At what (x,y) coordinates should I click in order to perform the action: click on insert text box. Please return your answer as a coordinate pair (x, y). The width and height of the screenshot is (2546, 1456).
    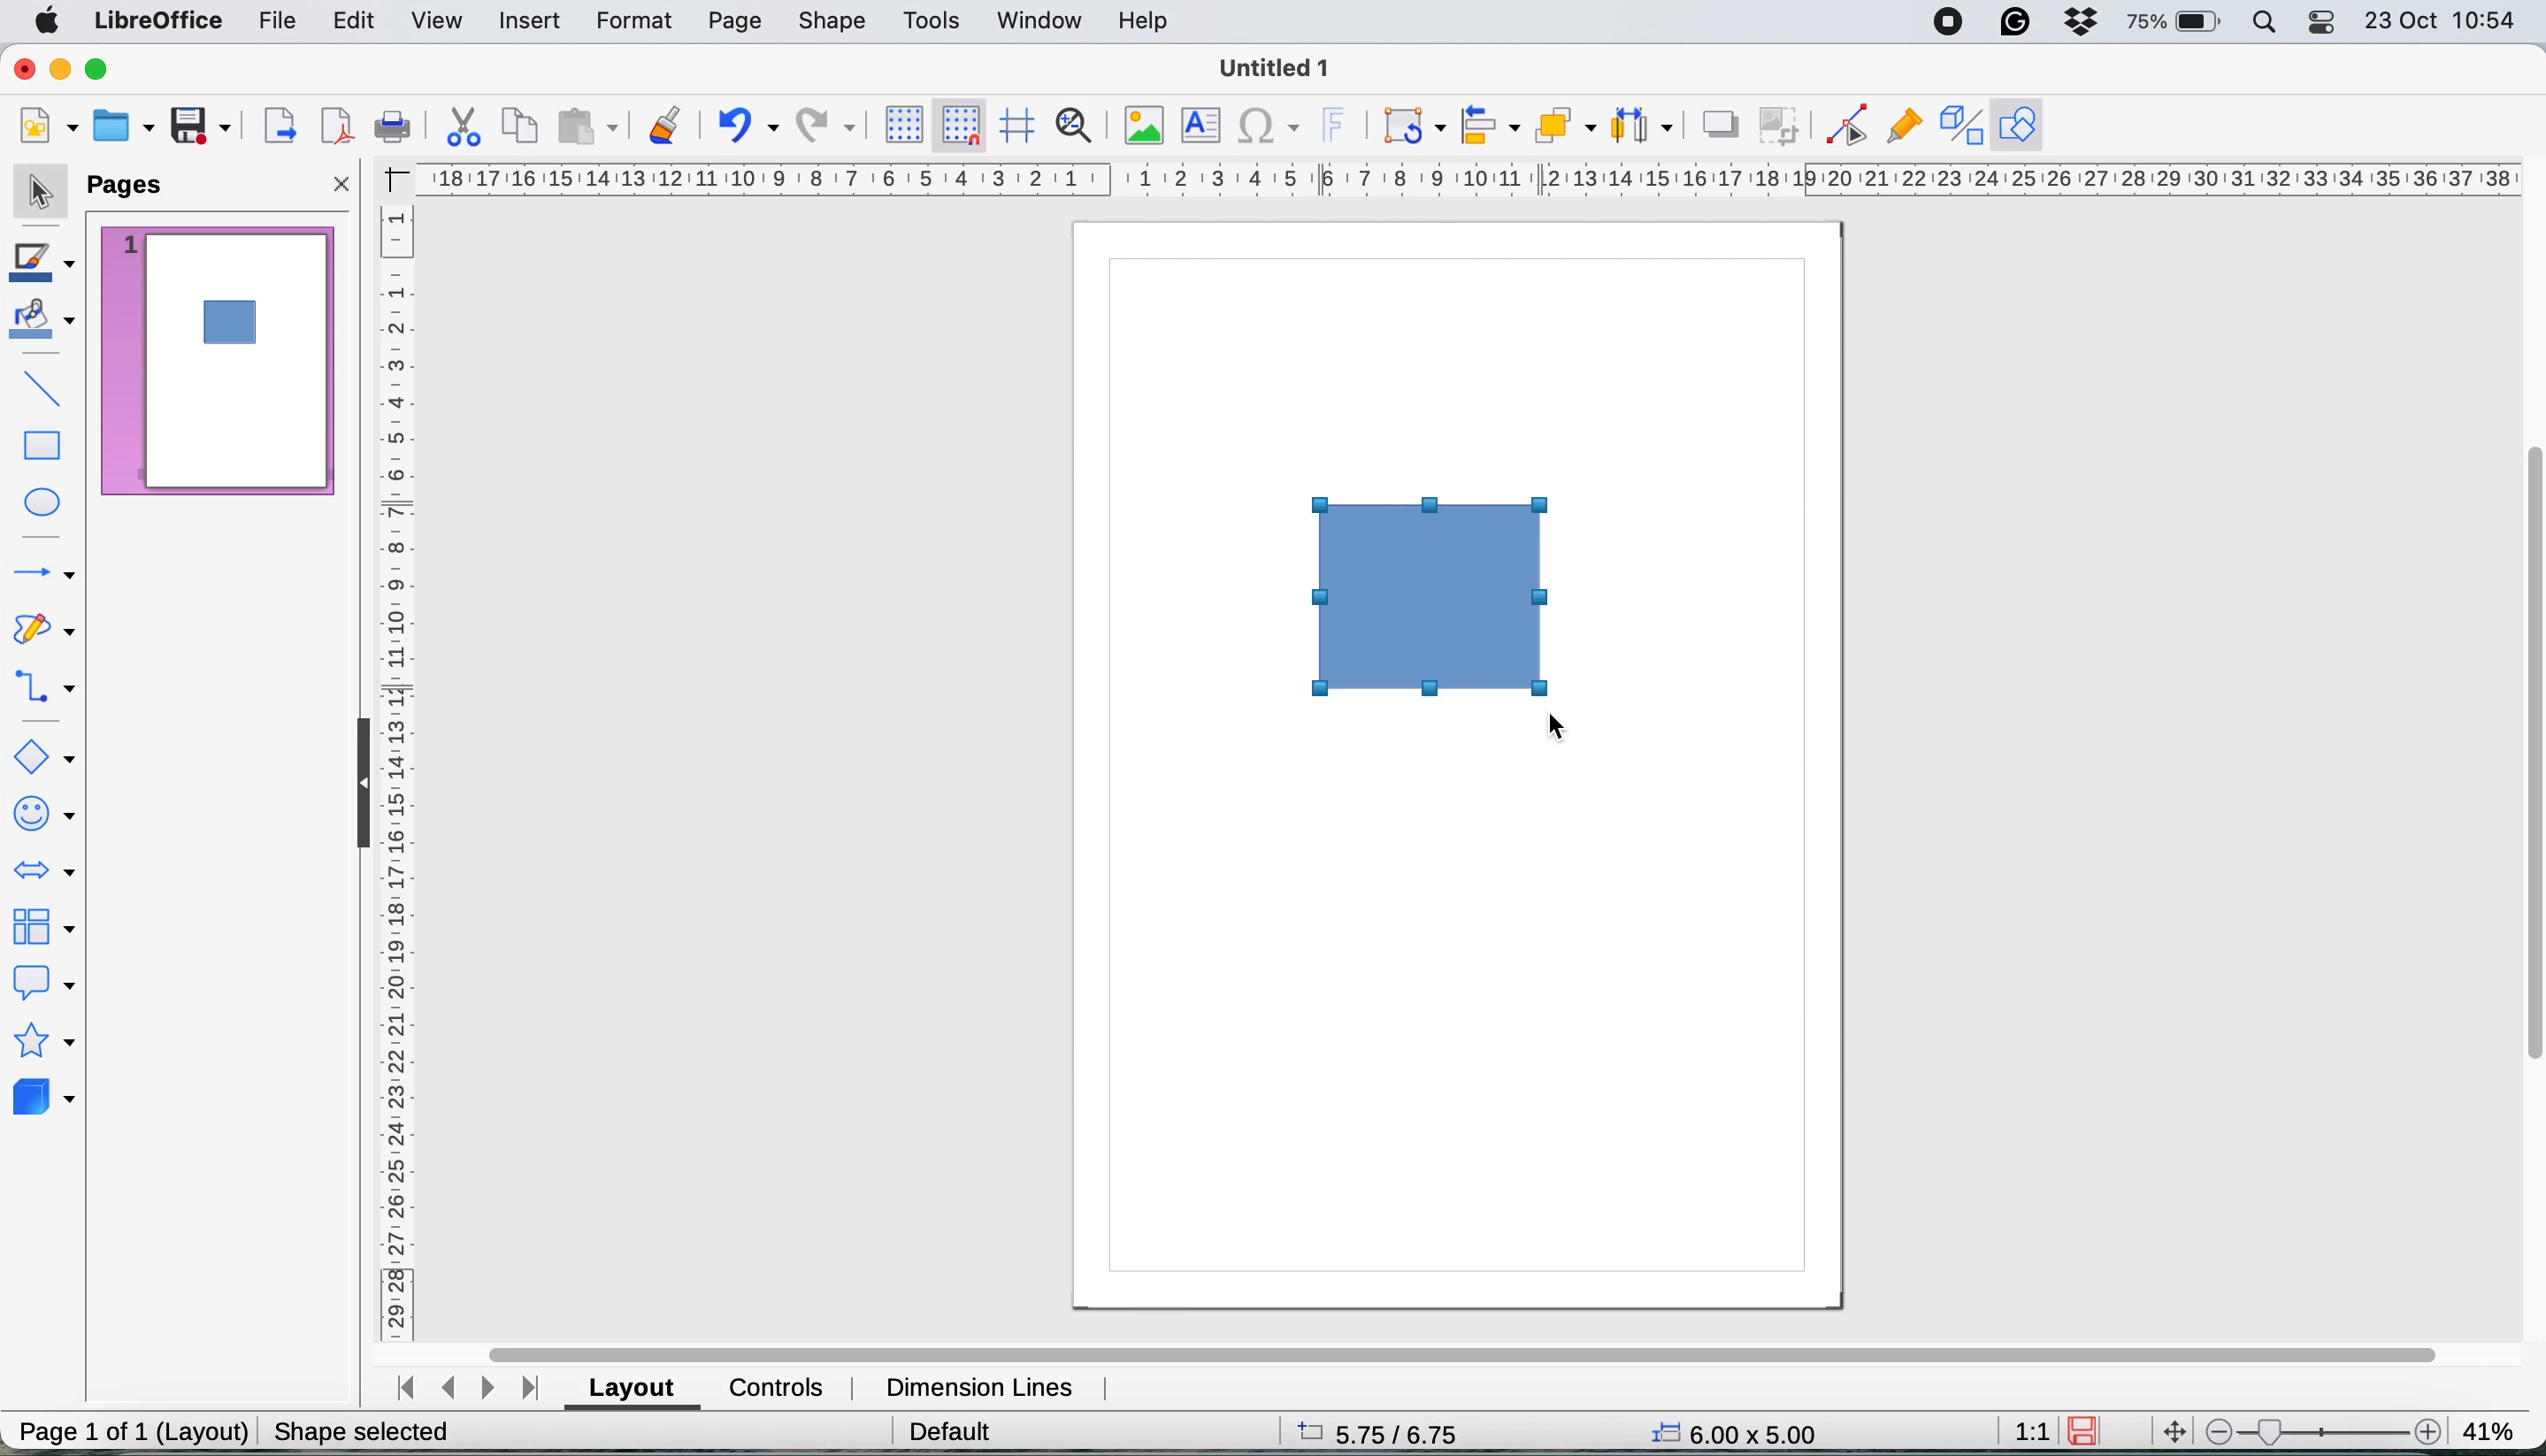
    Looking at the image, I should click on (1205, 125).